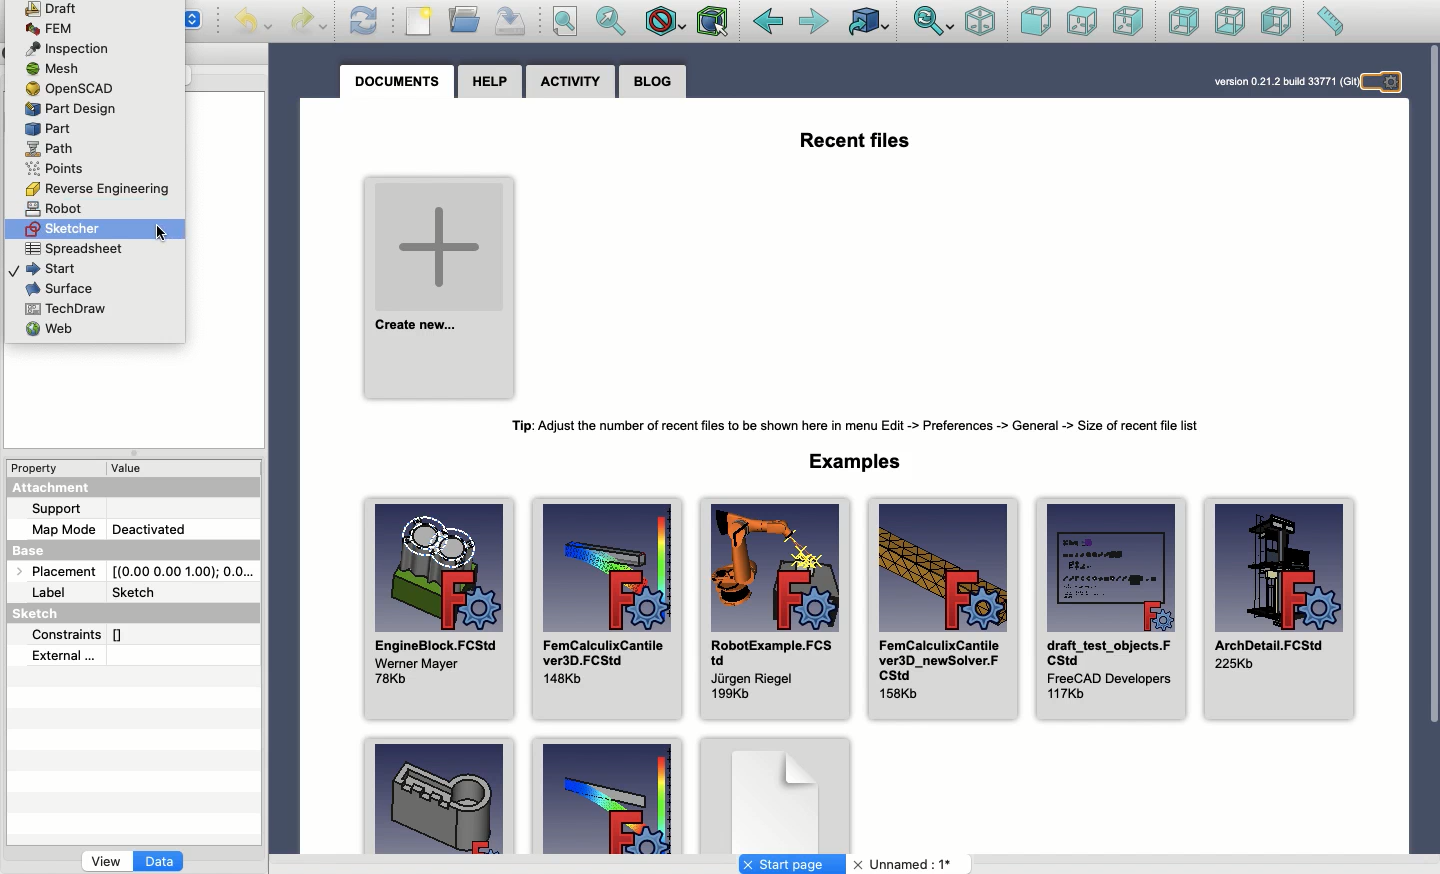 Image resolution: width=1440 pixels, height=874 pixels. What do you see at coordinates (53, 592) in the screenshot?
I see `Label` at bounding box center [53, 592].